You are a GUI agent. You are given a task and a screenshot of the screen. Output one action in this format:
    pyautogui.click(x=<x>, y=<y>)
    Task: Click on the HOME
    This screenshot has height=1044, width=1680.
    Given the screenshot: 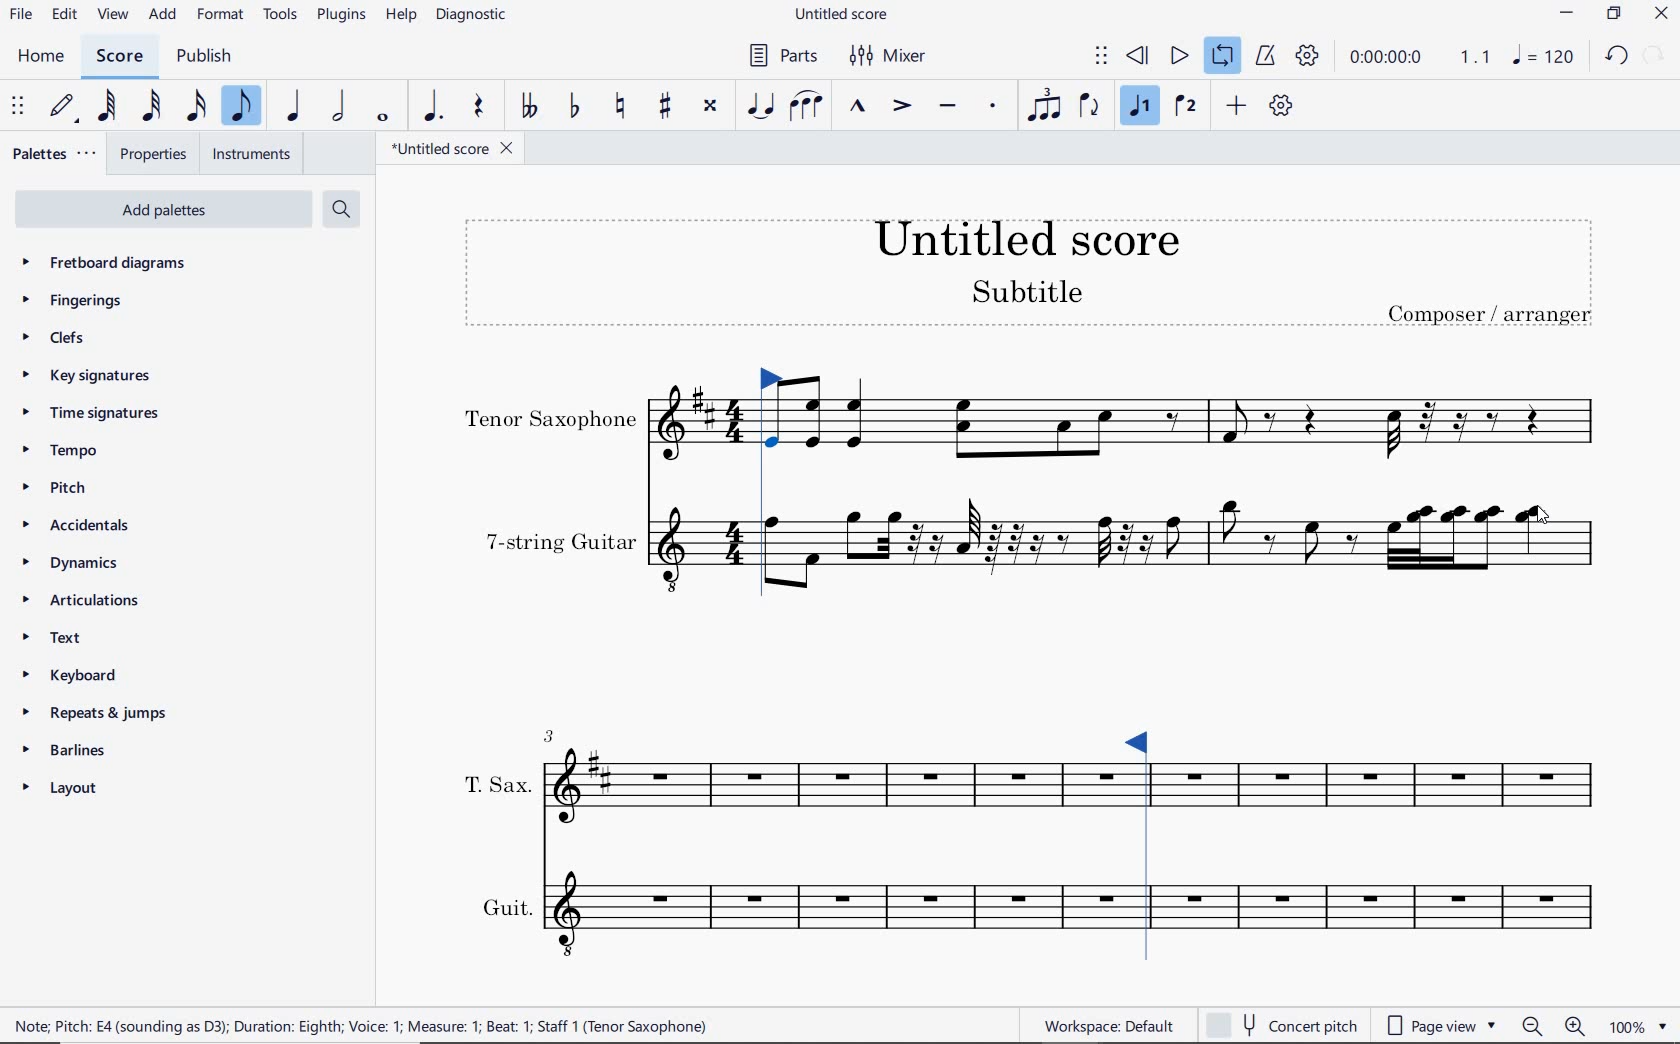 What is the action you would take?
    pyautogui.click(x=39, y=57)
    